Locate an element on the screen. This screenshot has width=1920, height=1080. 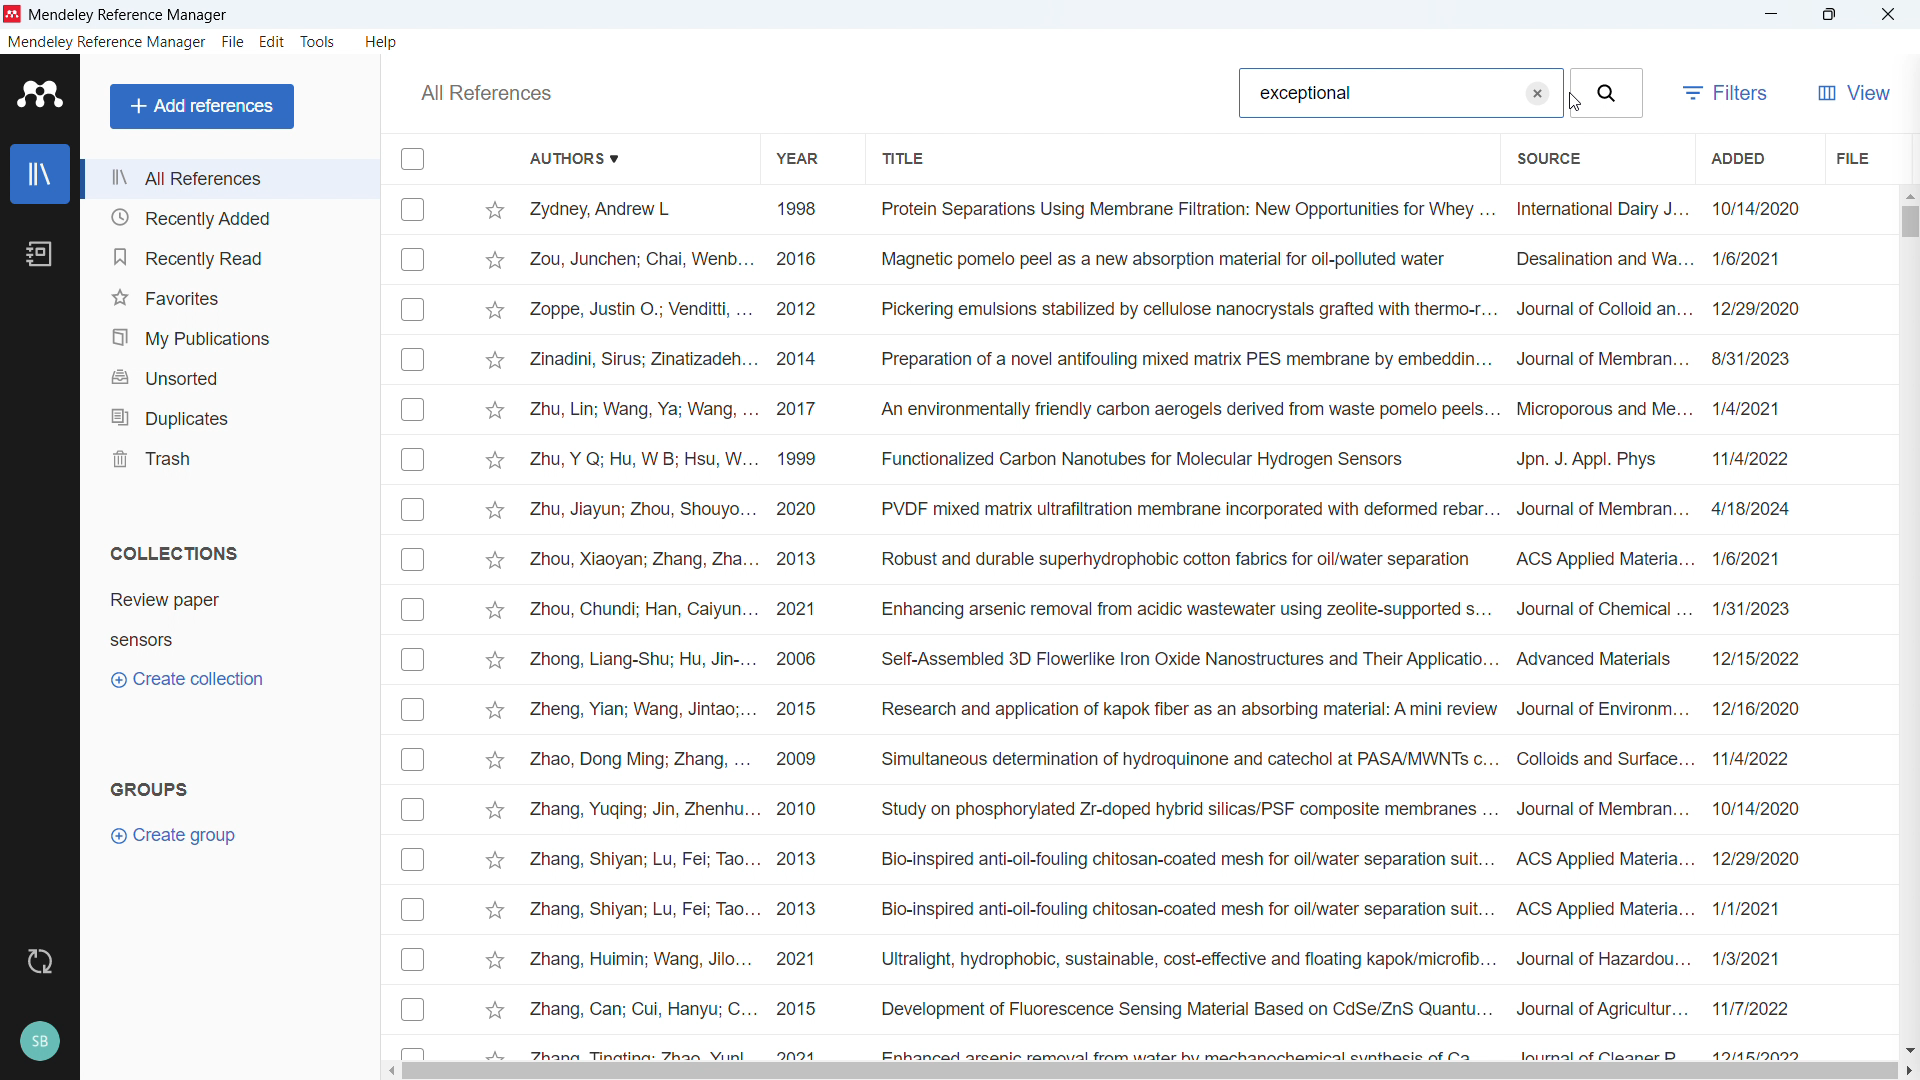
Title of individual entries  is located at coordinates (1185, 627).